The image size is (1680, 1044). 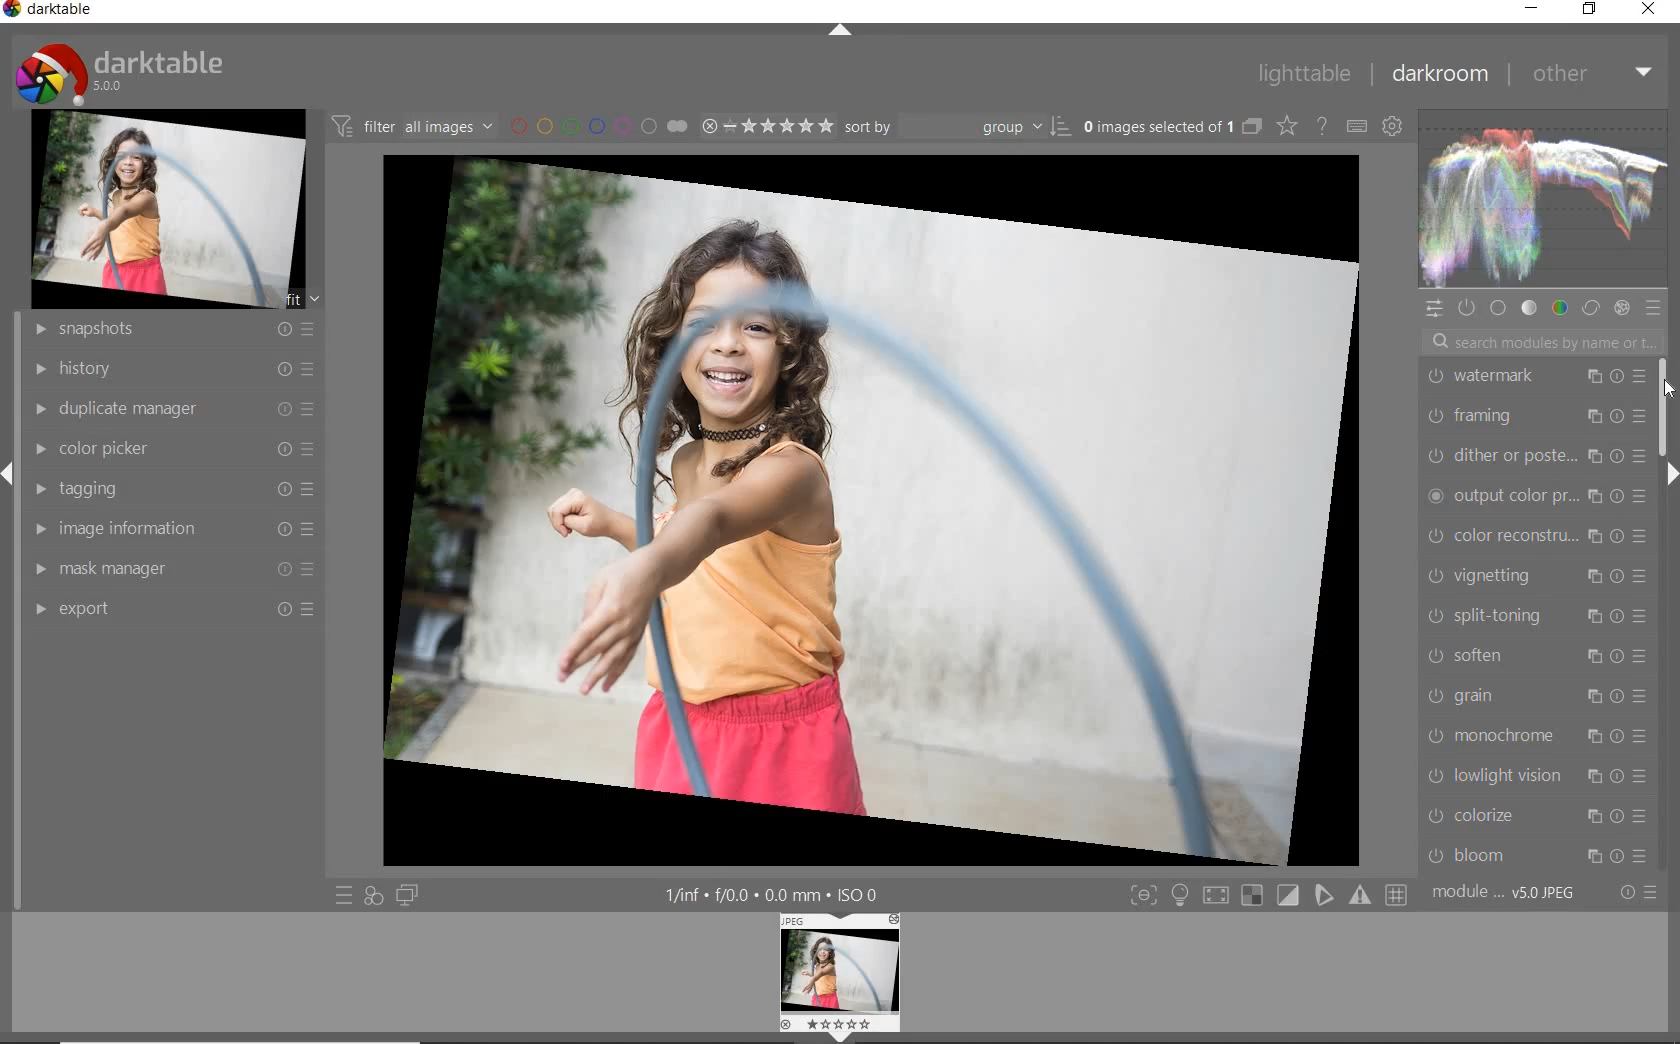 I want to click on selected images, so click(x=1159, y=127).